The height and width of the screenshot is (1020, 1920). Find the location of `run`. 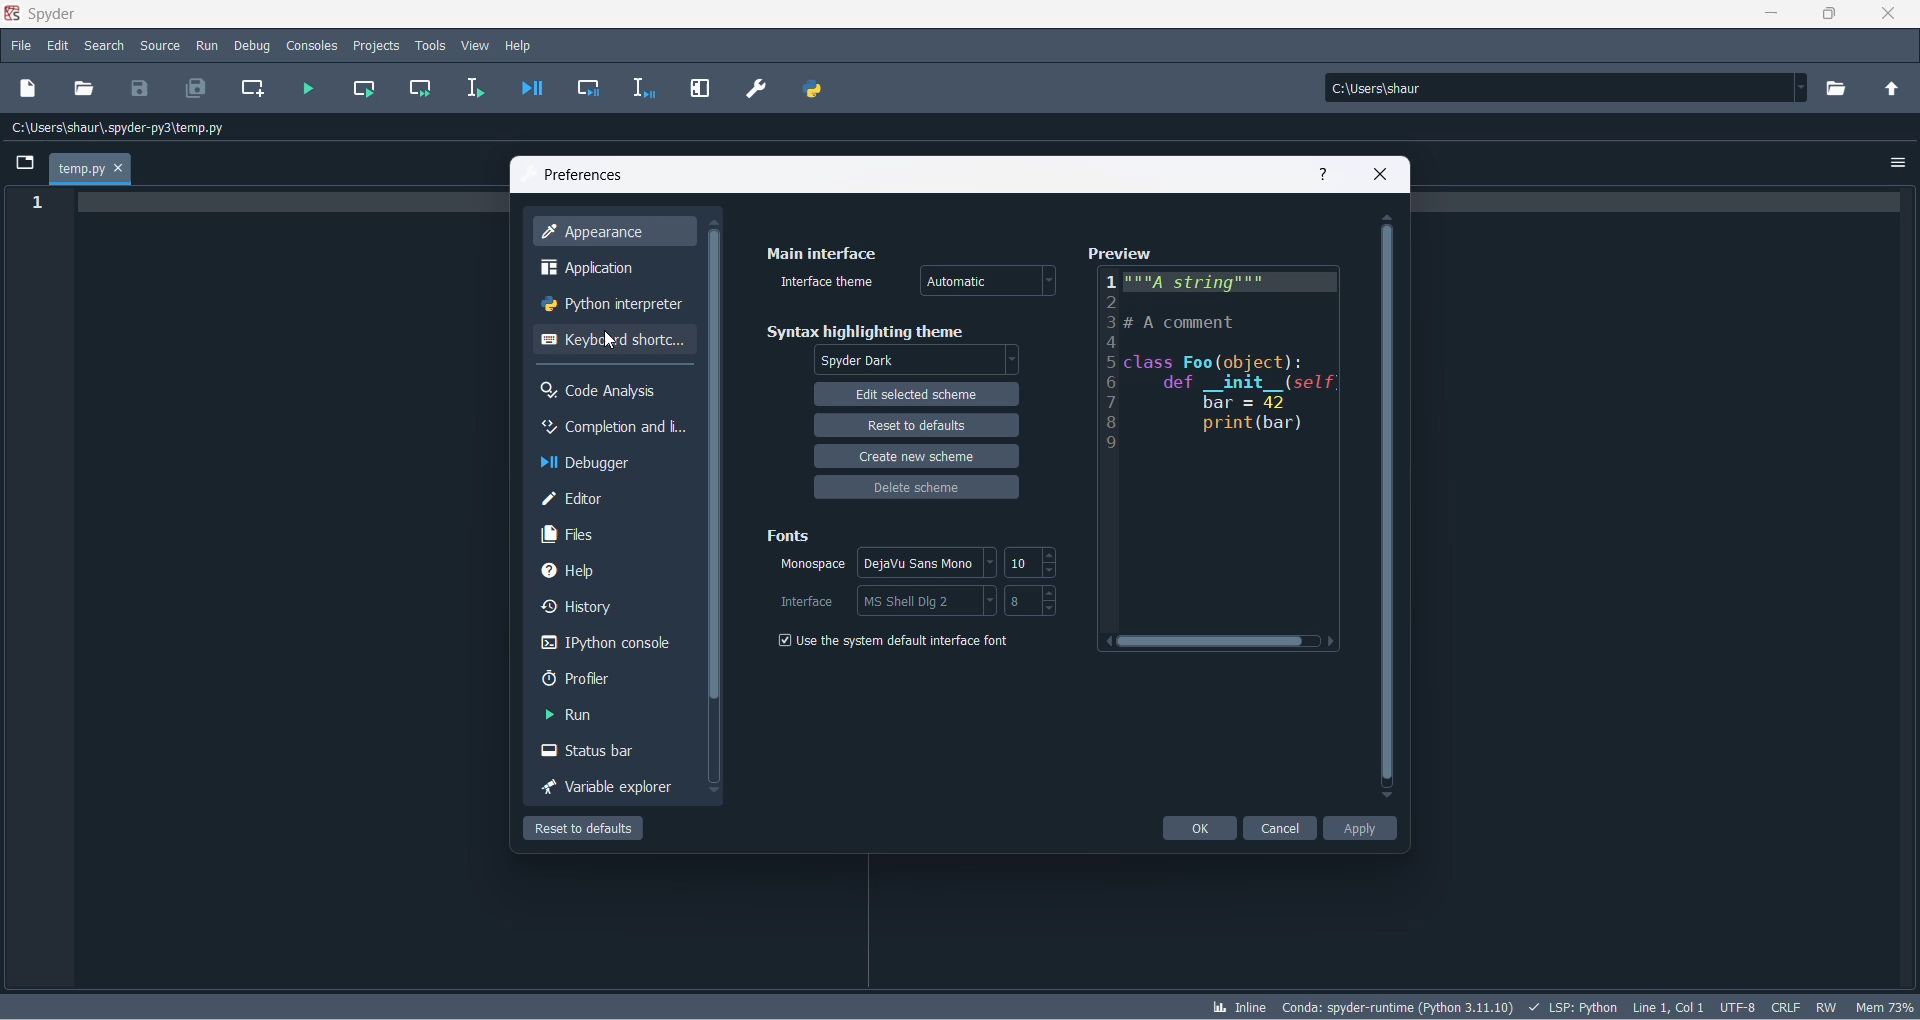

run is located at coordinates (203, 43).